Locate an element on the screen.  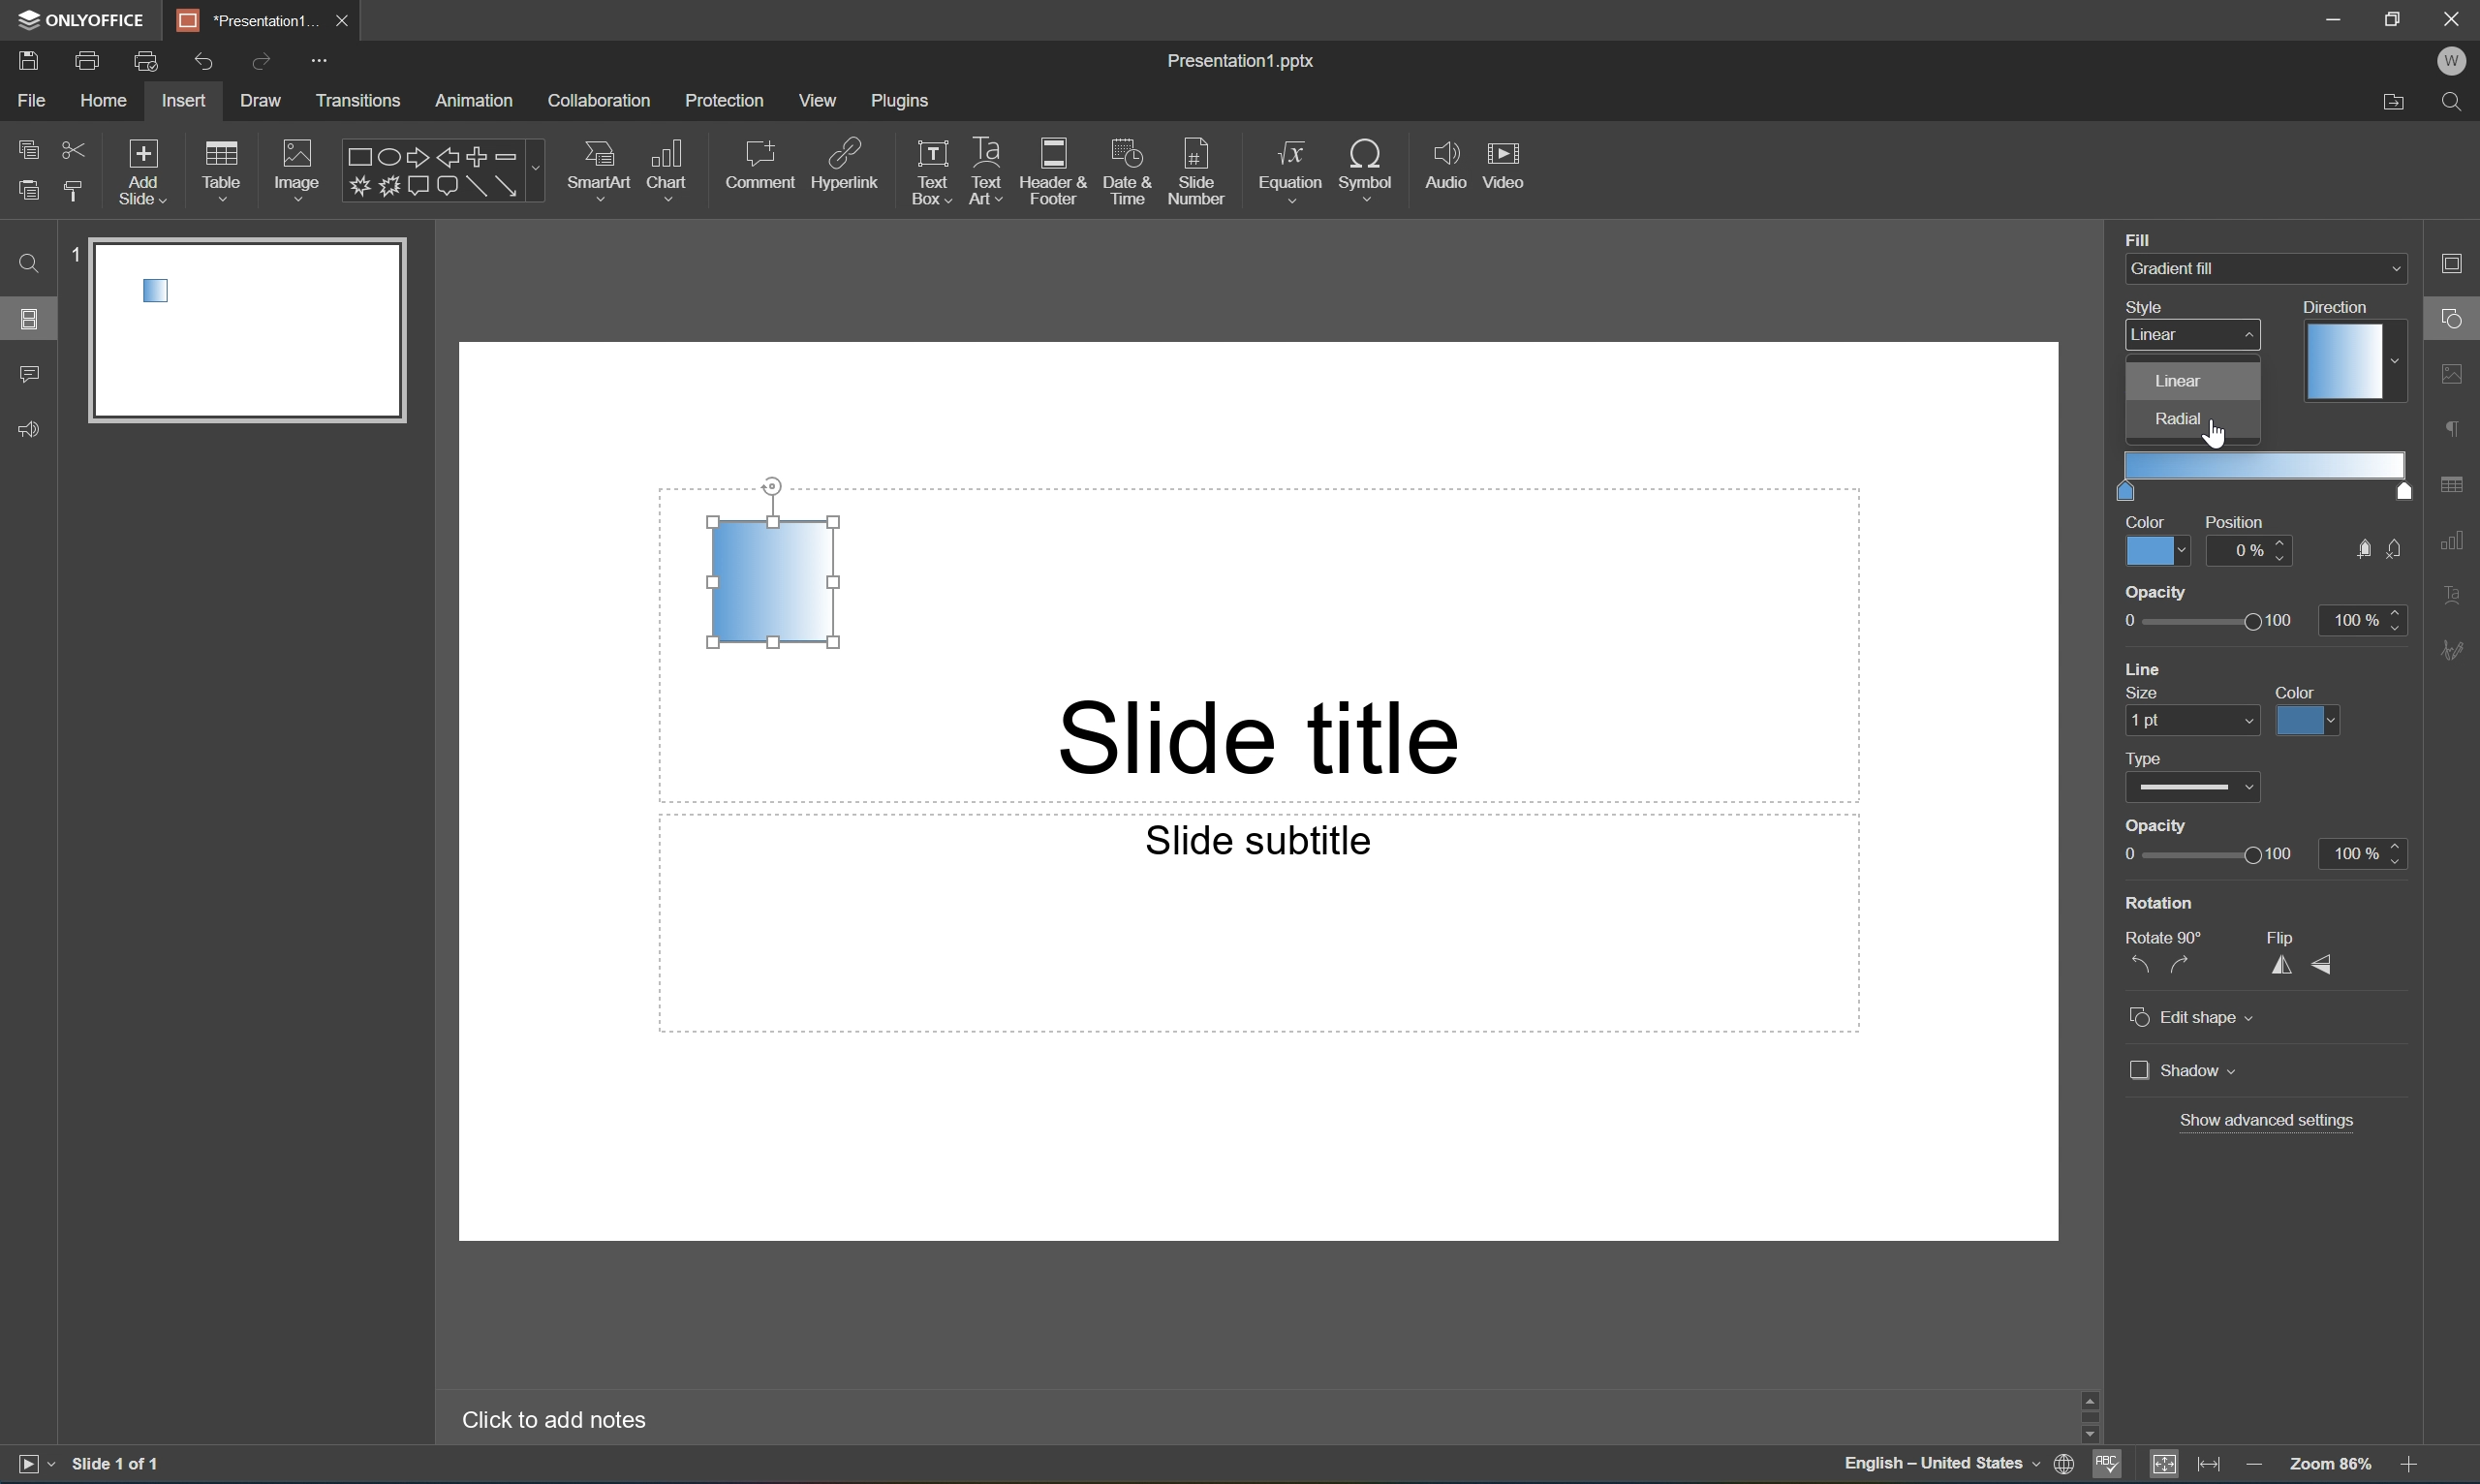
Paragraph settings is located at coordinates (2457, 430).